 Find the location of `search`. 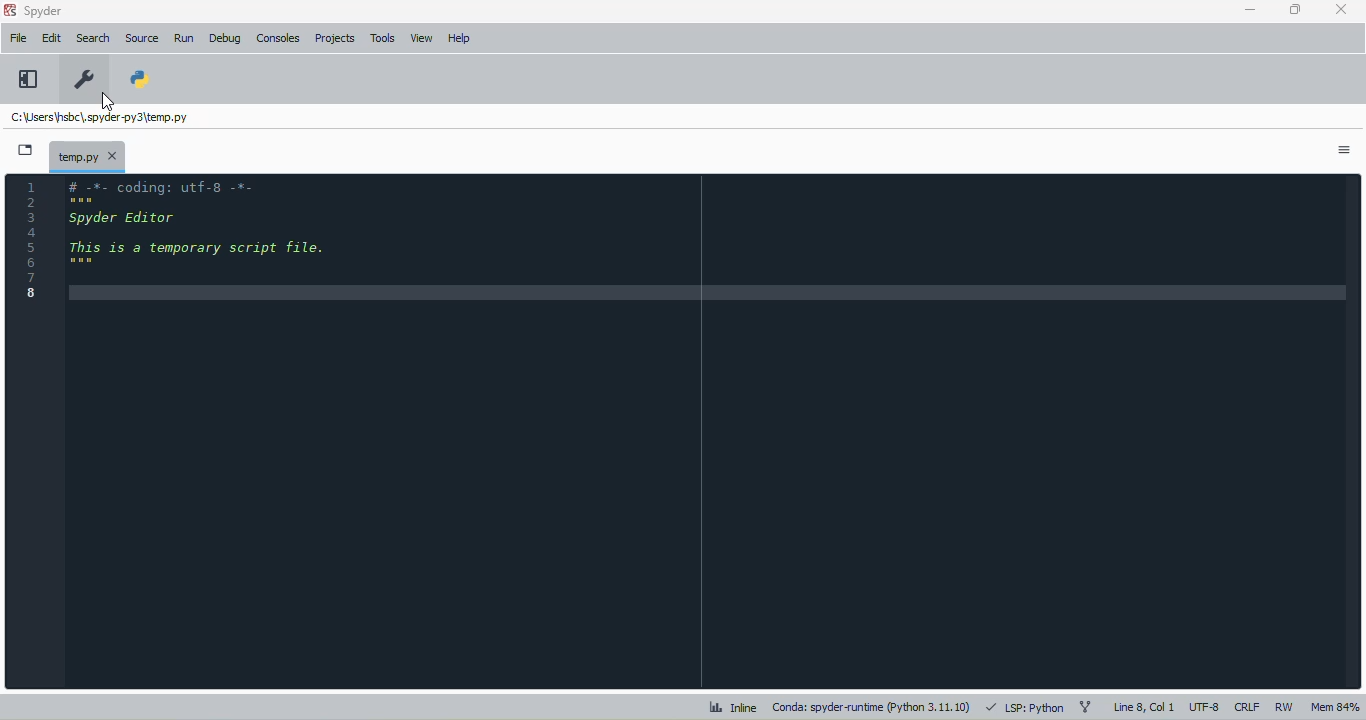

search is located at coordinates (94, 38).